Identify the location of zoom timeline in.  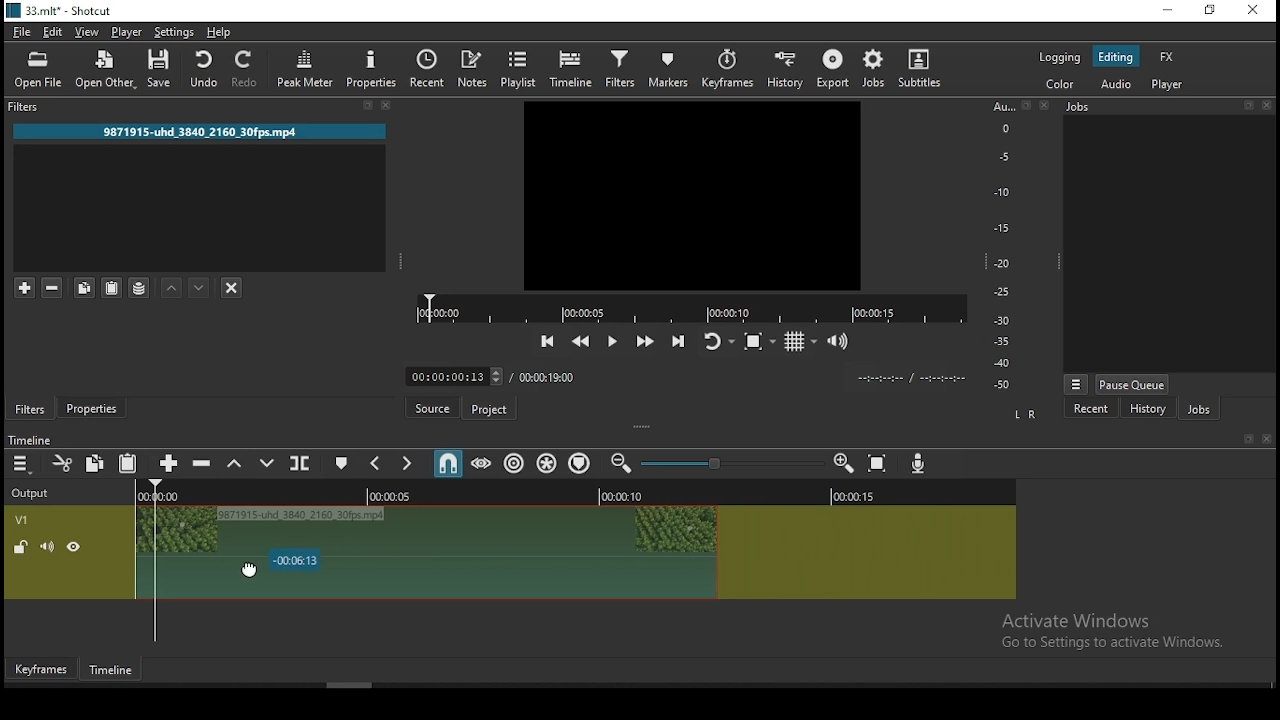
(845, 466).